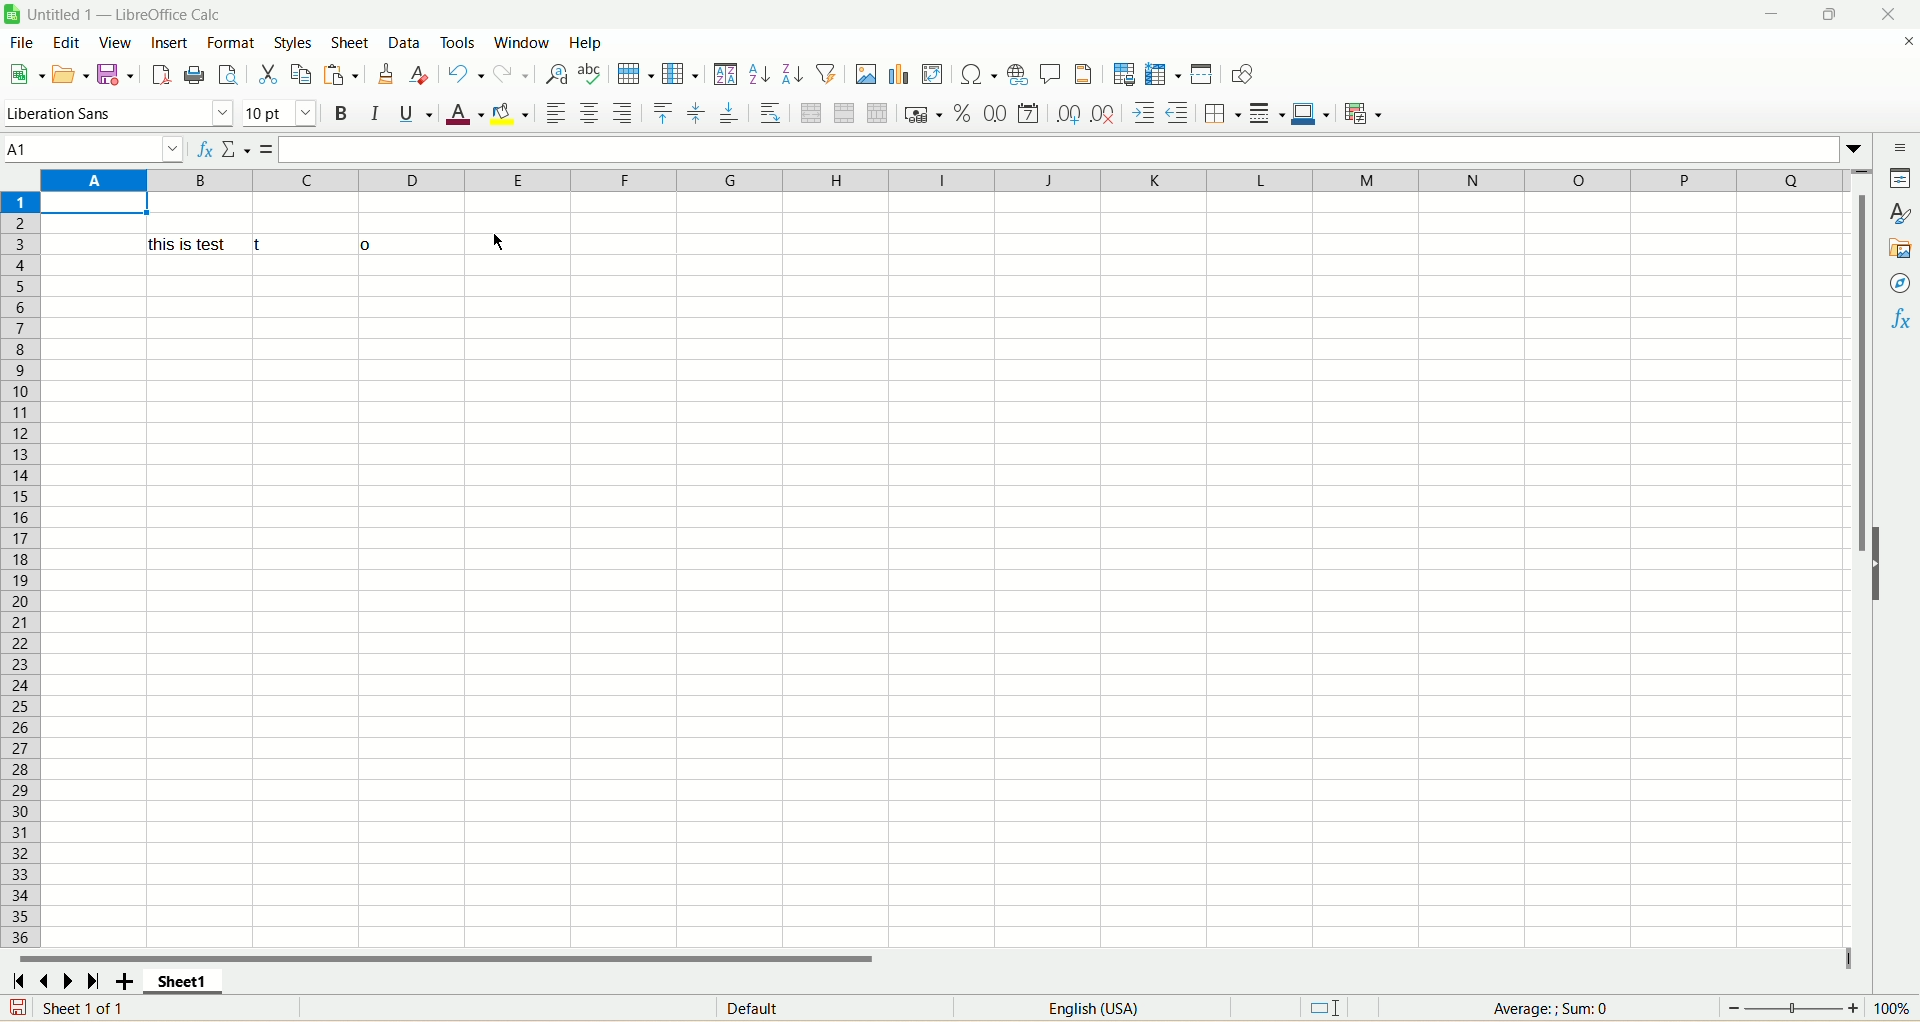 This screenshot has height=1022, width=1920. Describe the element at coordinates (1856, 152) in the screenshot. I see `expand formulabar` at that location.